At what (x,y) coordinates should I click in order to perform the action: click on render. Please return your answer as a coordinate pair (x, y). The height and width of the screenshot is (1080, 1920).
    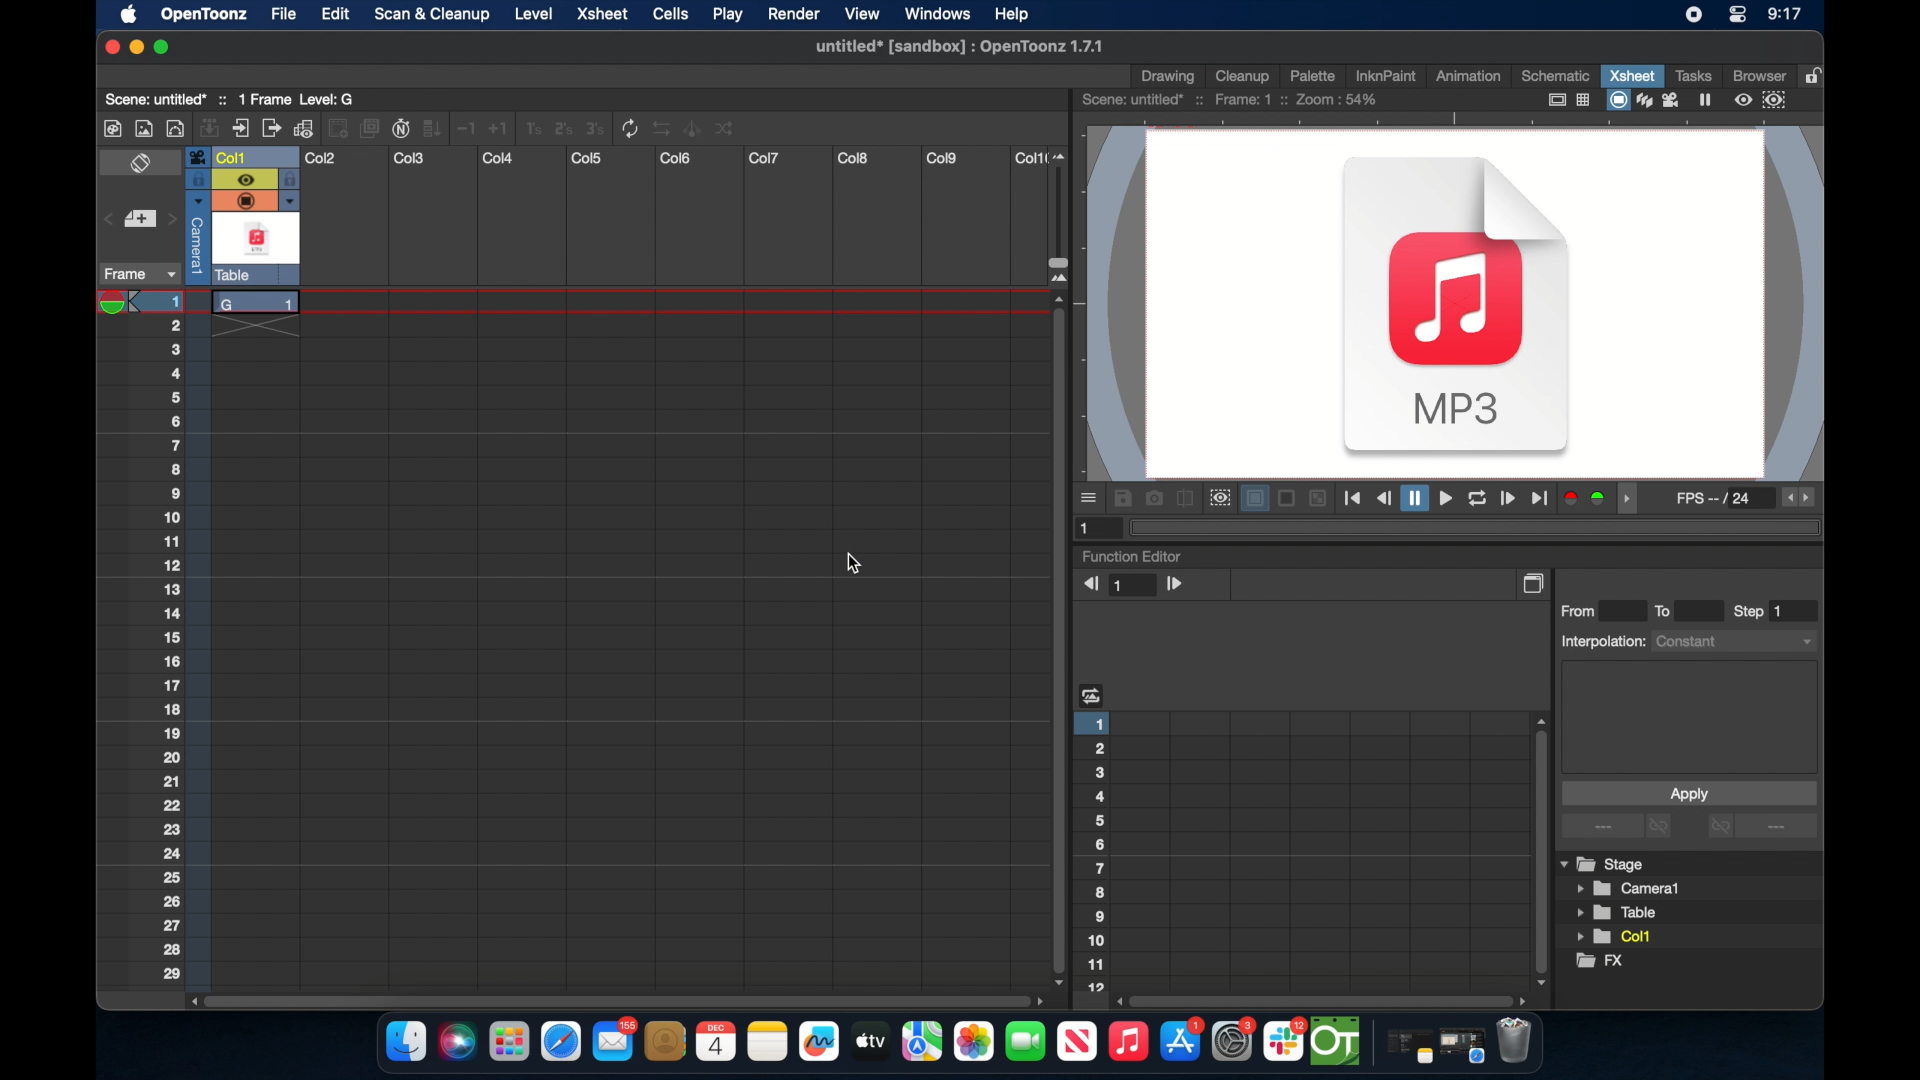
    Looking at the image, I should click on (794, 15).